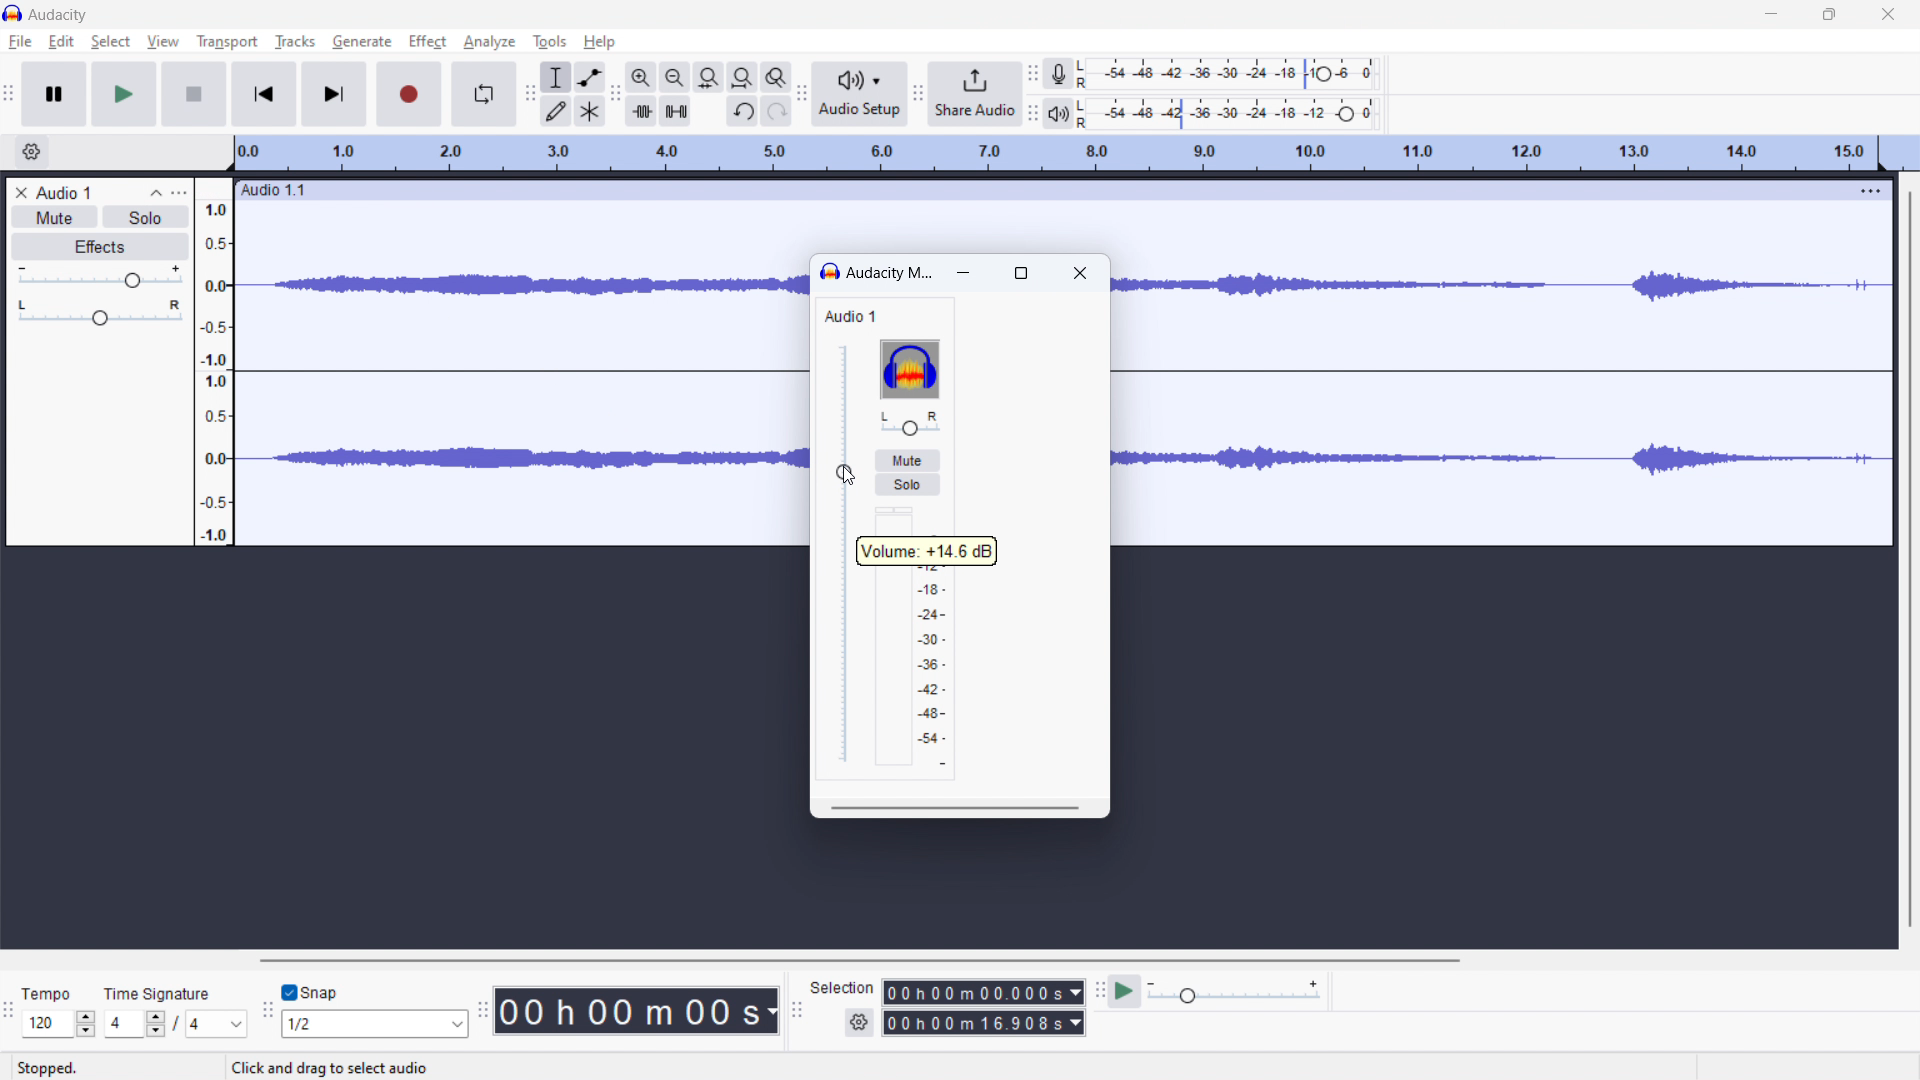  What do you see at coordinates (530, 94) in the screenshot?
I see `tools toolbar` at bounding box center [530, 94].